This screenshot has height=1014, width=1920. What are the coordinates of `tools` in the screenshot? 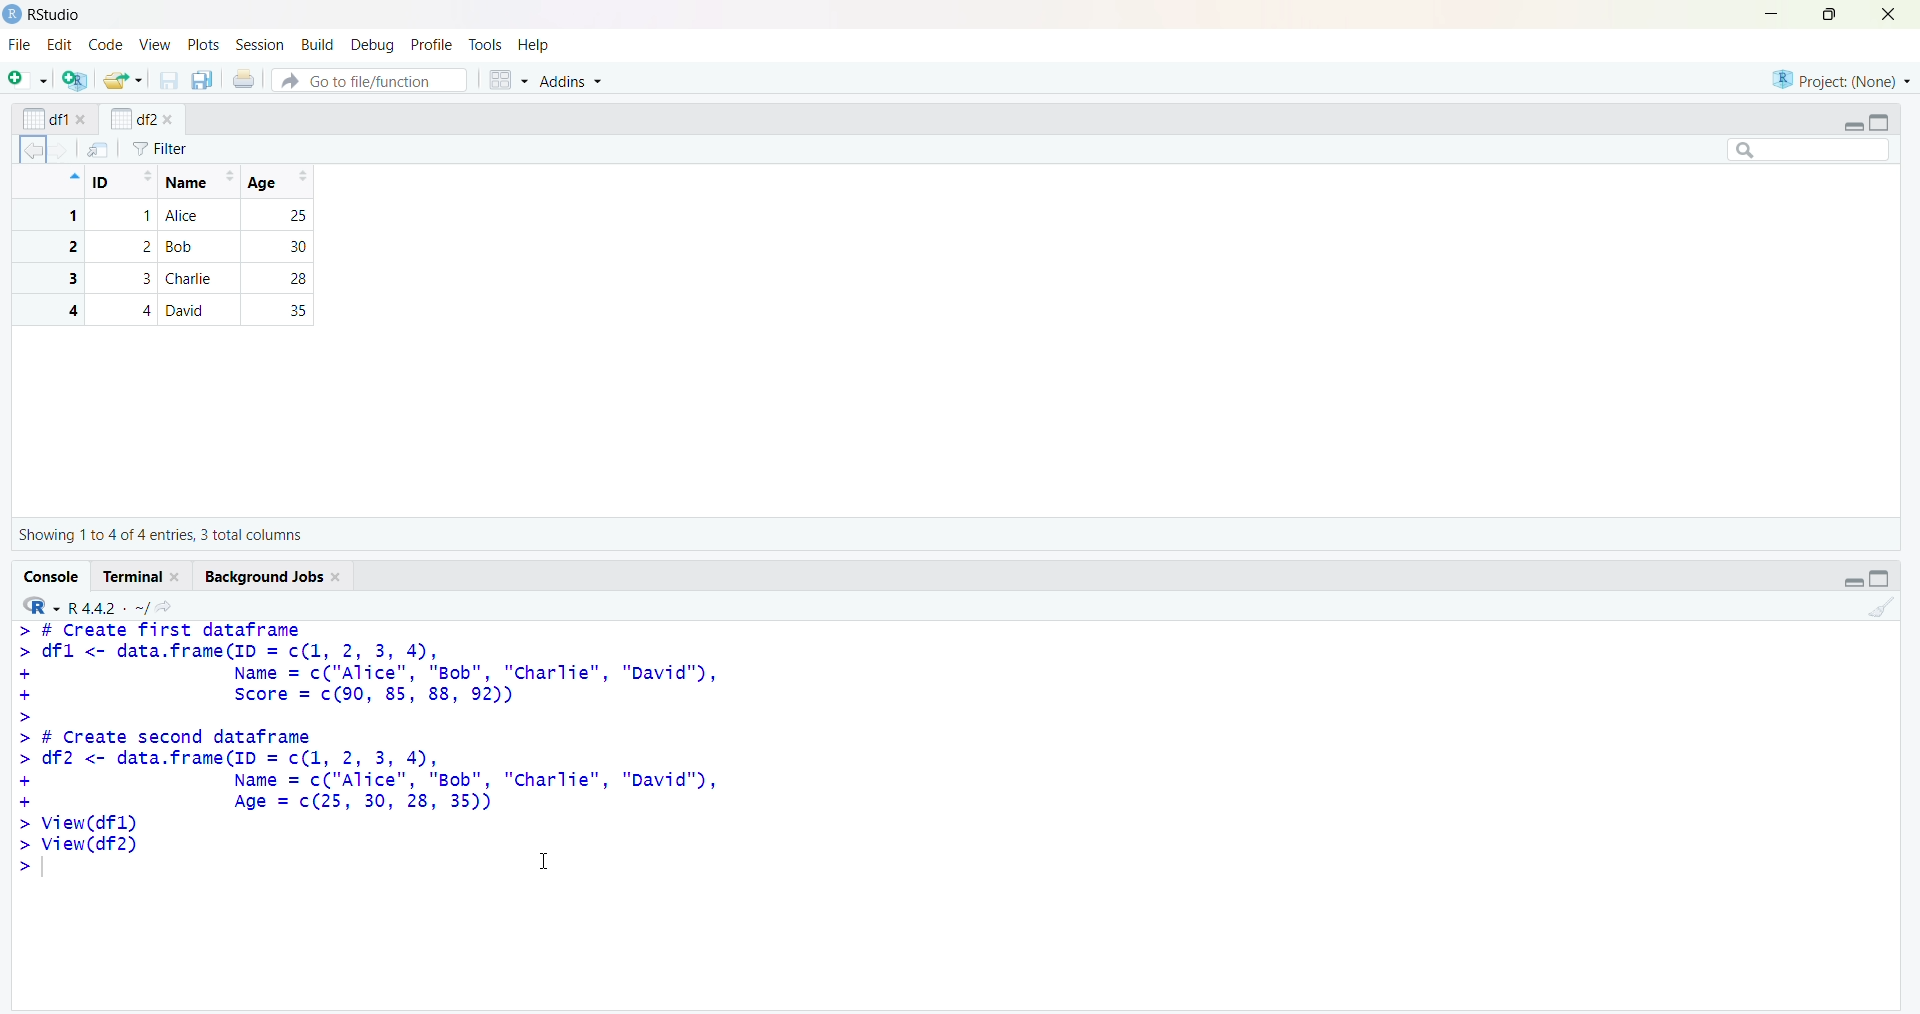 It's located at (486, 45).